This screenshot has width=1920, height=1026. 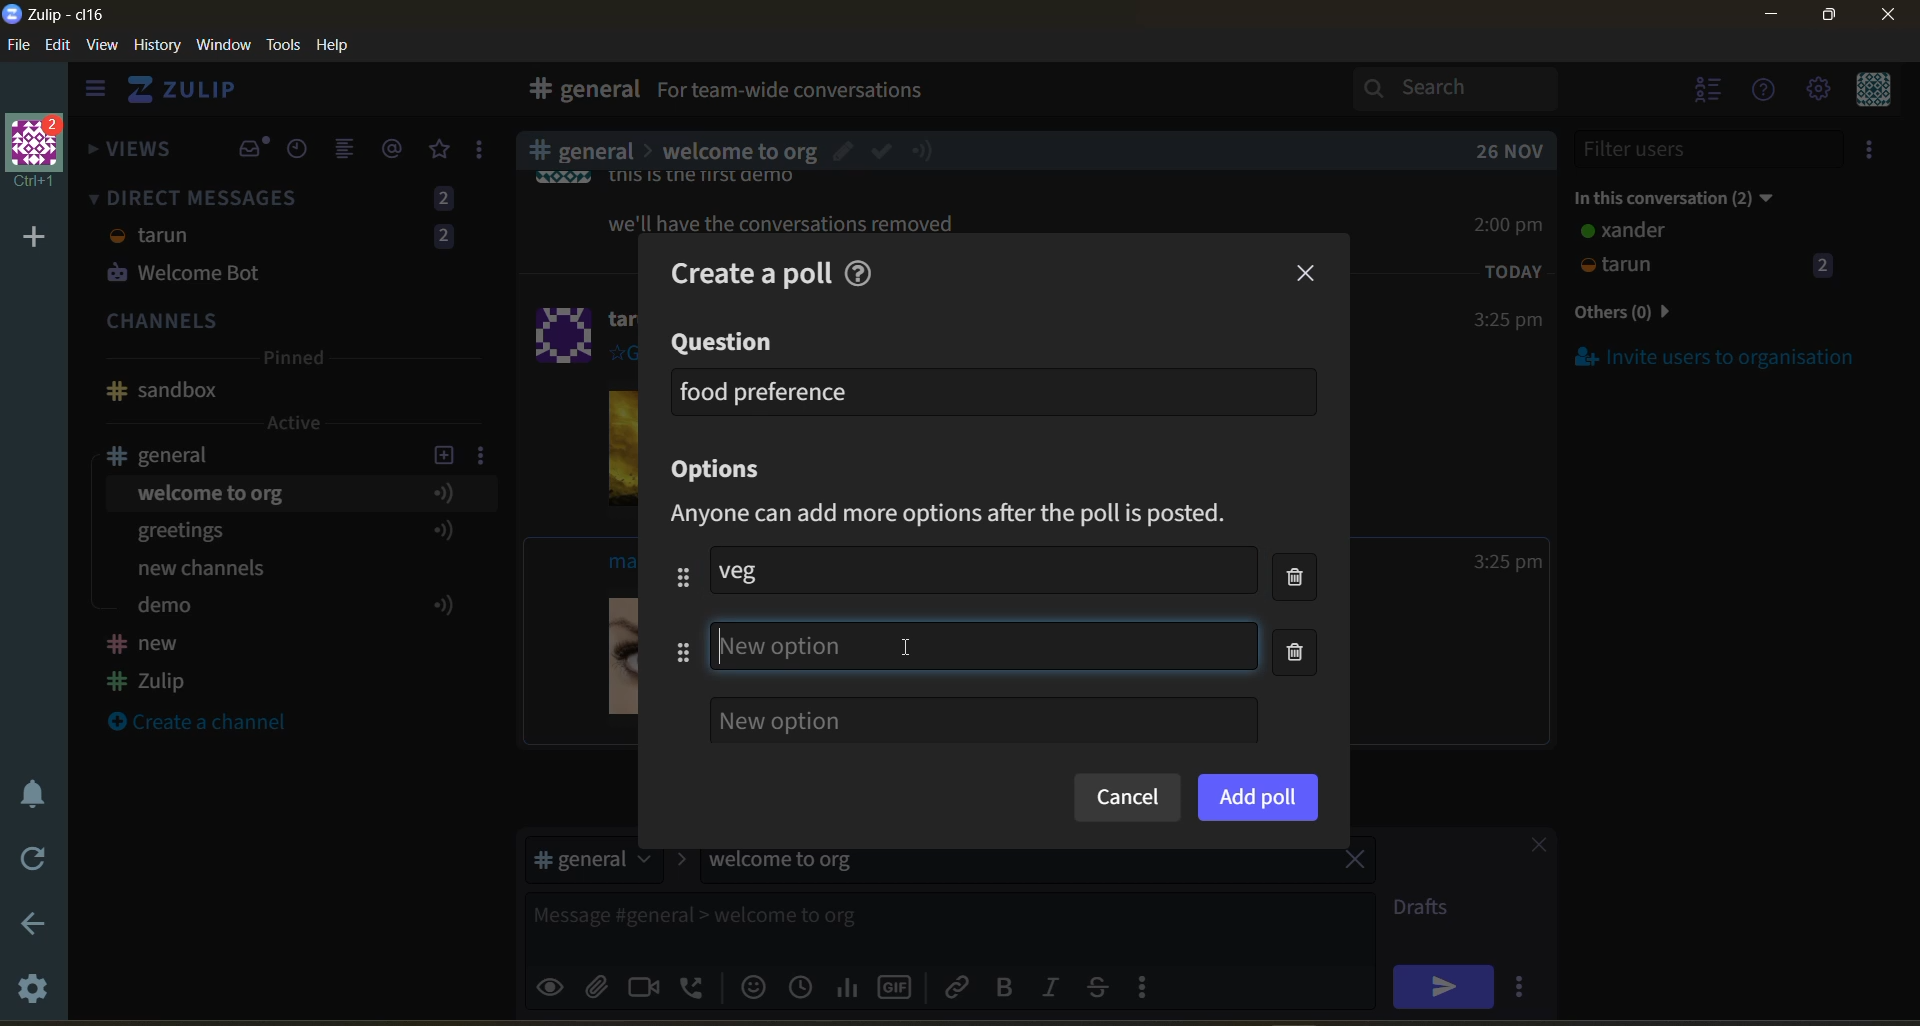 I want to click on reload, so click(x=28, y=859).